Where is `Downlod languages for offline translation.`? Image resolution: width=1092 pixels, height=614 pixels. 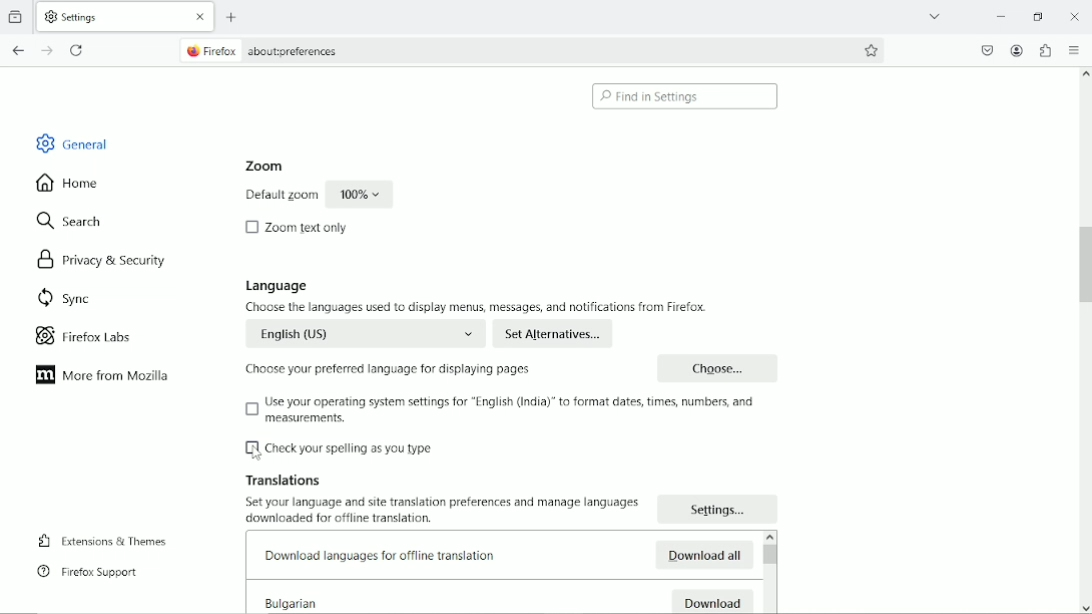
Downlod languages for offline translation. is located at coordinates (378, 558).